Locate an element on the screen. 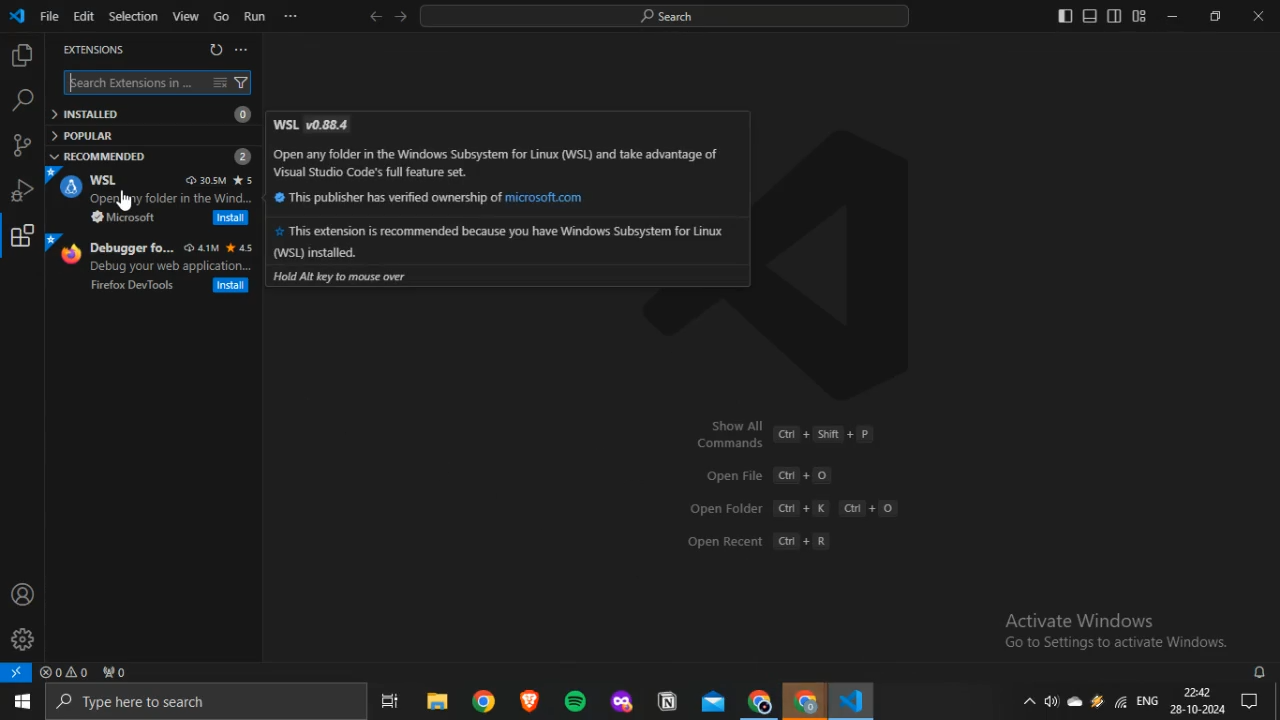 Image resolution: width=1280 pixels, height=720 pixels. WSL is located at coordinates (70, 187).